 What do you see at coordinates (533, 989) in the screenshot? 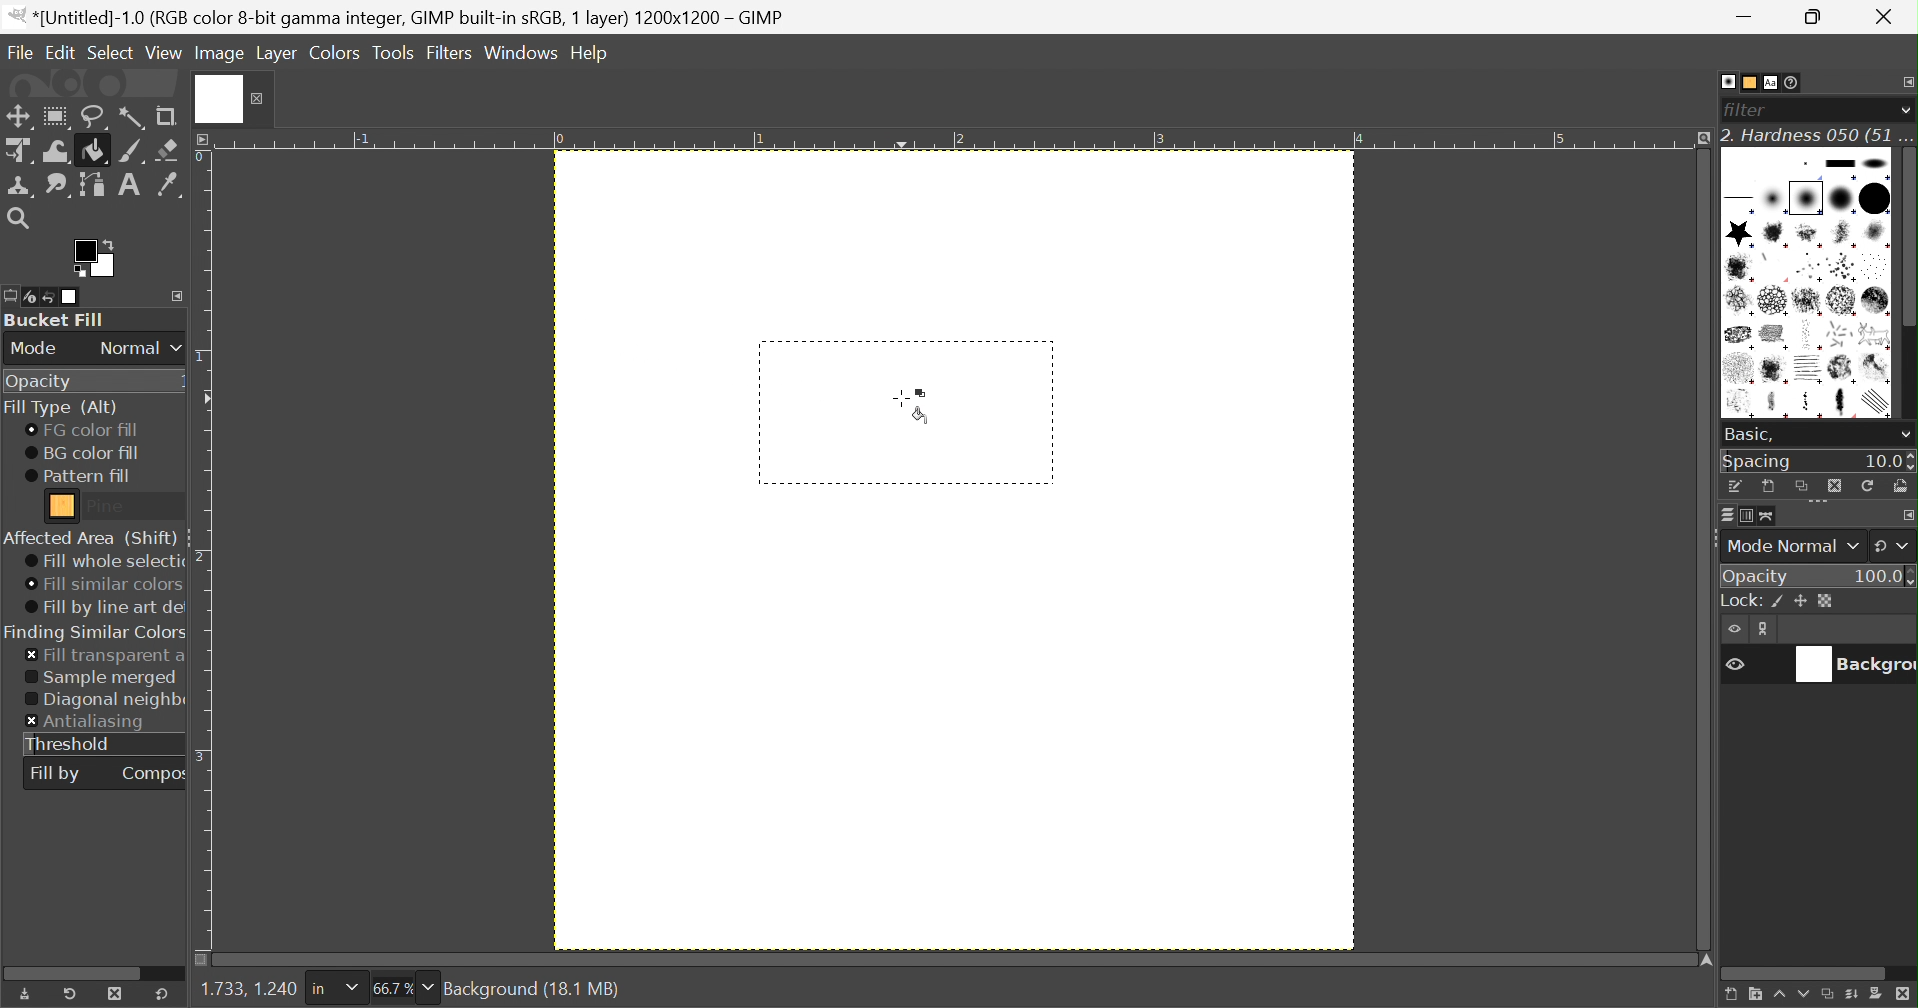
I see `Background (18.1 MB)` at bounding box center [533, 989].